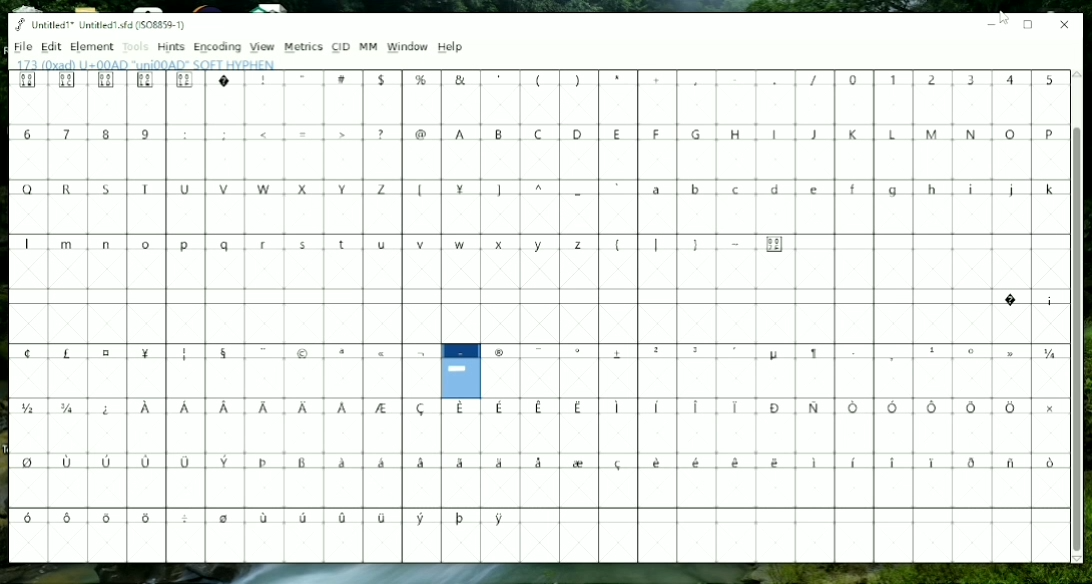 This screenshot has height=584, width=1092. Describe the element at coordinates (535, 466) in the screenshot. I see `Symbols` at that location.